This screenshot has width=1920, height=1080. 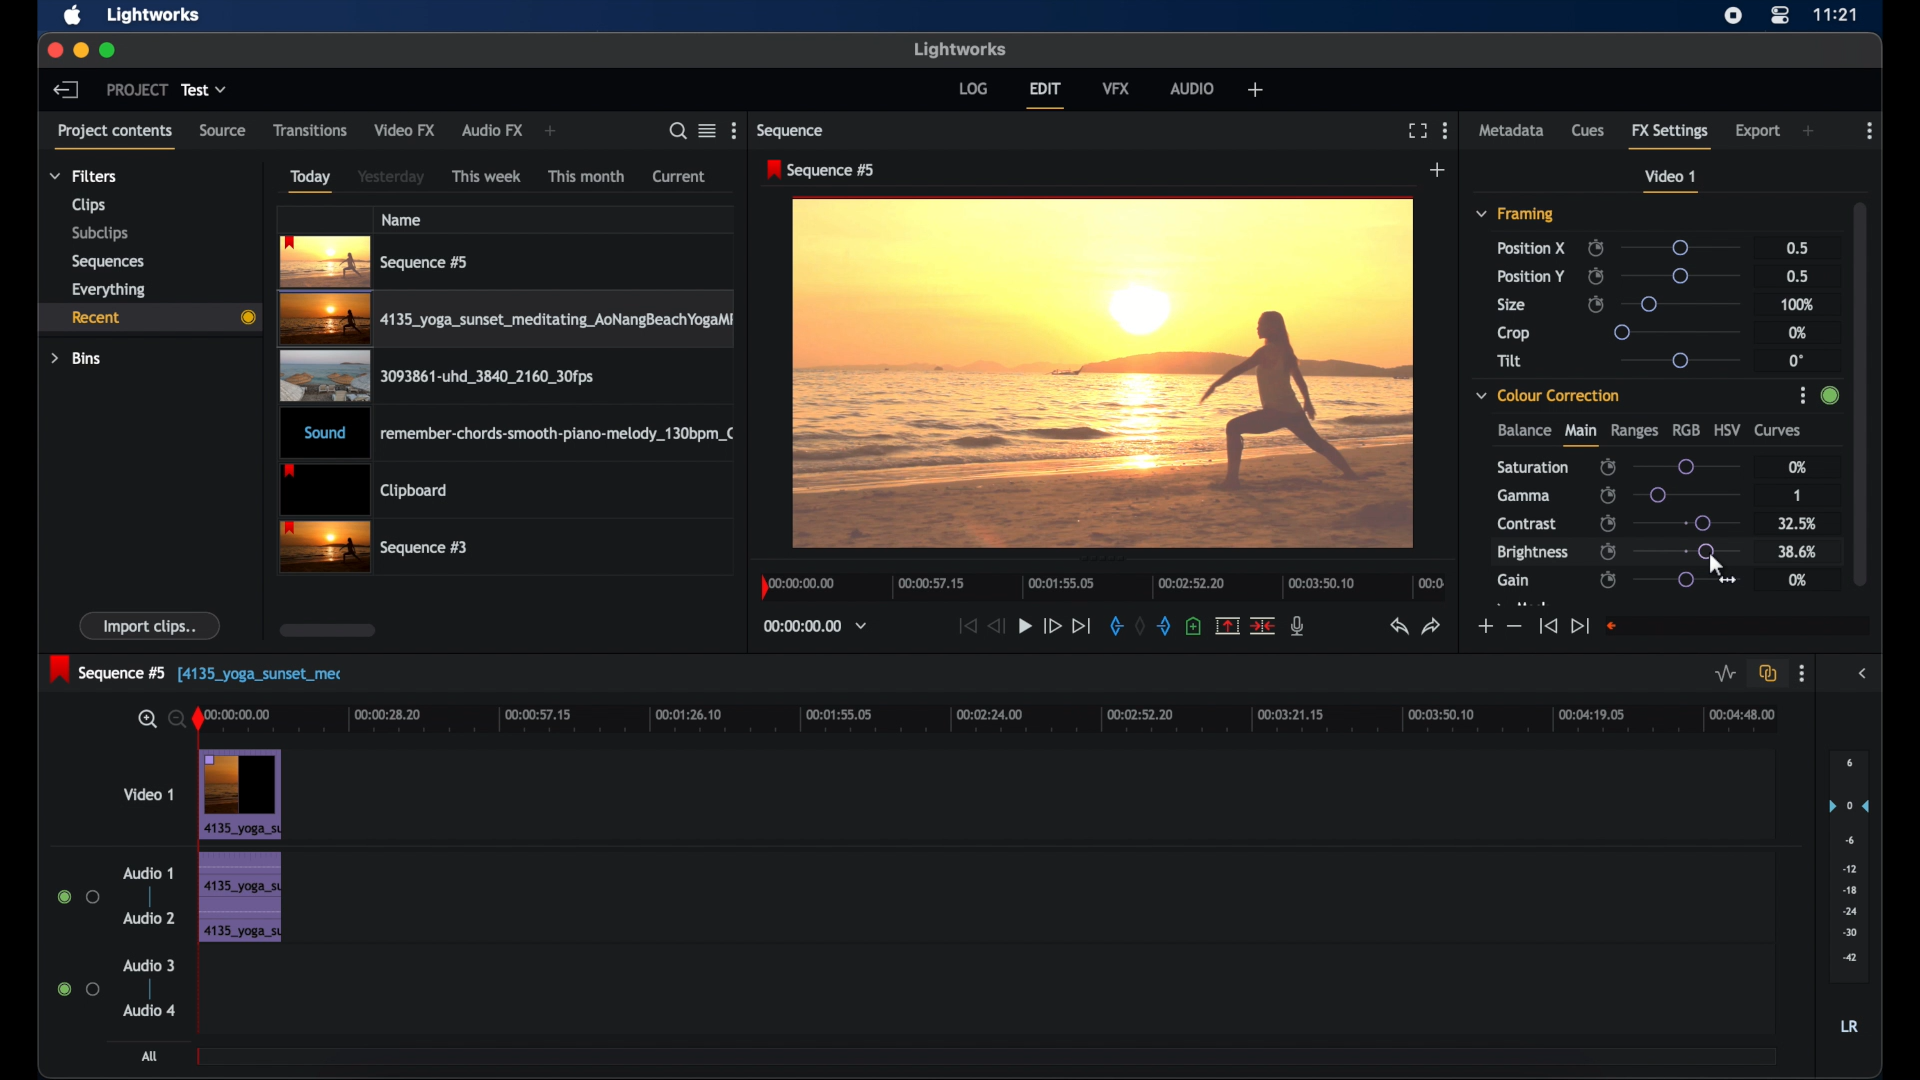 What do you see at coordinates (1514, 333) in the screenshot?
I see `crop` at bounding box center [1514, 333].